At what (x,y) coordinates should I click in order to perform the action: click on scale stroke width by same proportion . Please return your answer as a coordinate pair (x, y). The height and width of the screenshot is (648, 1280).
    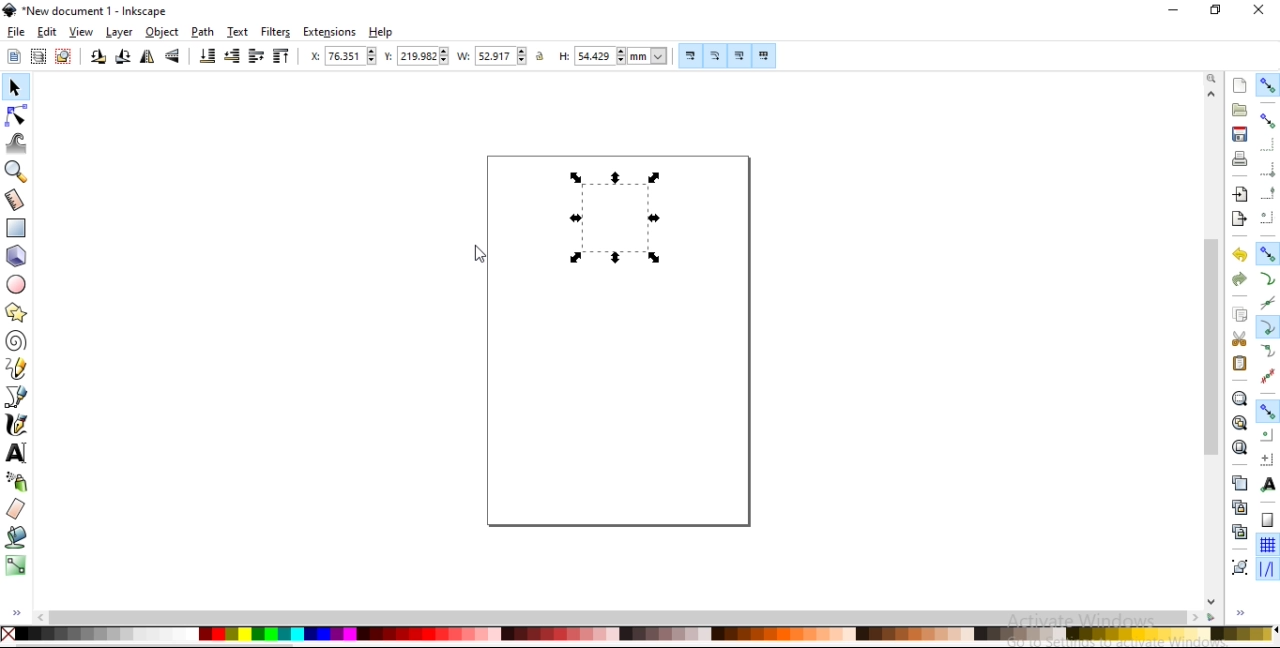
    Looking at the image, I should click on (690, 56).